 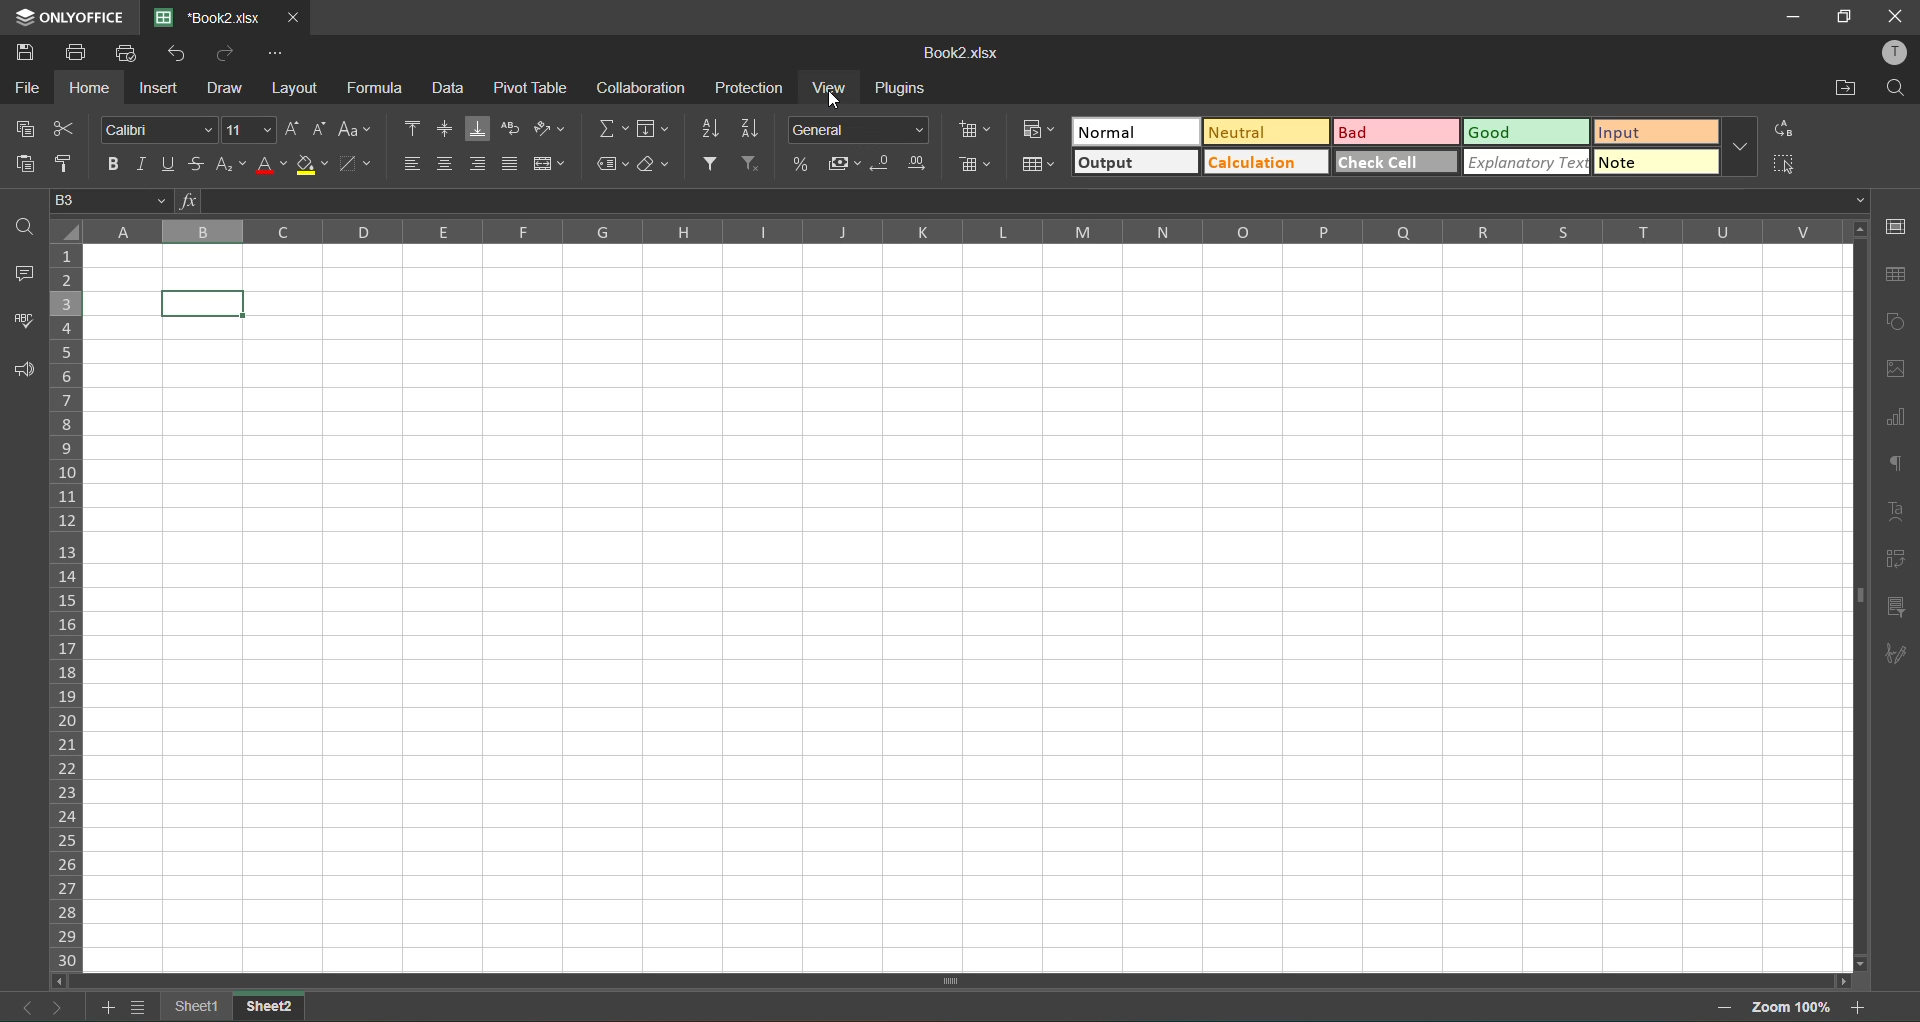 I want to click on explanatory check, so click(x=1525, y=162).